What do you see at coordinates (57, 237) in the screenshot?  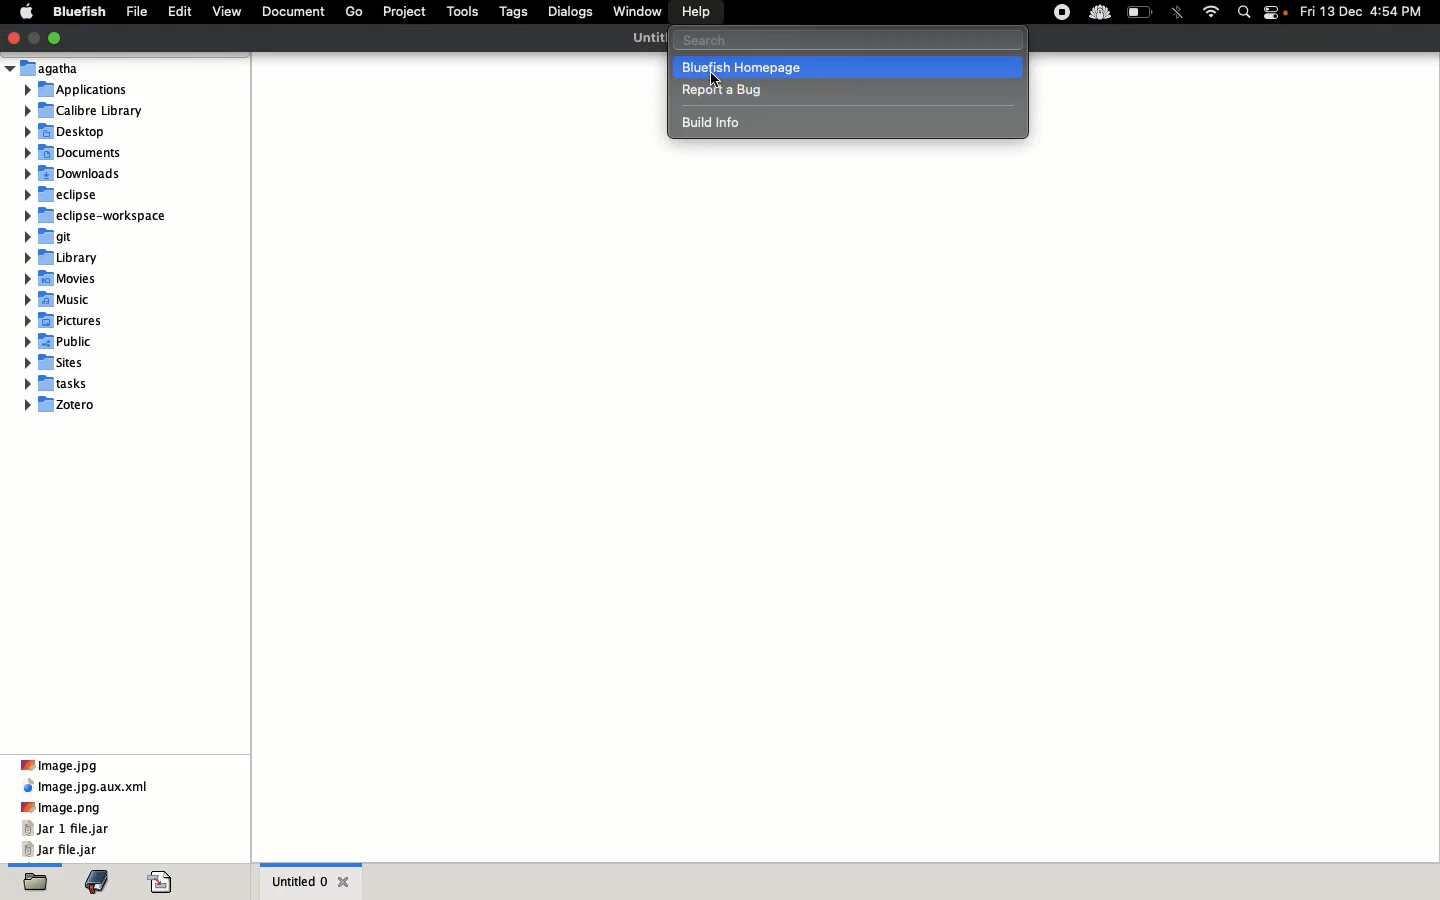 I see `git` at bounding box center [57, 237].